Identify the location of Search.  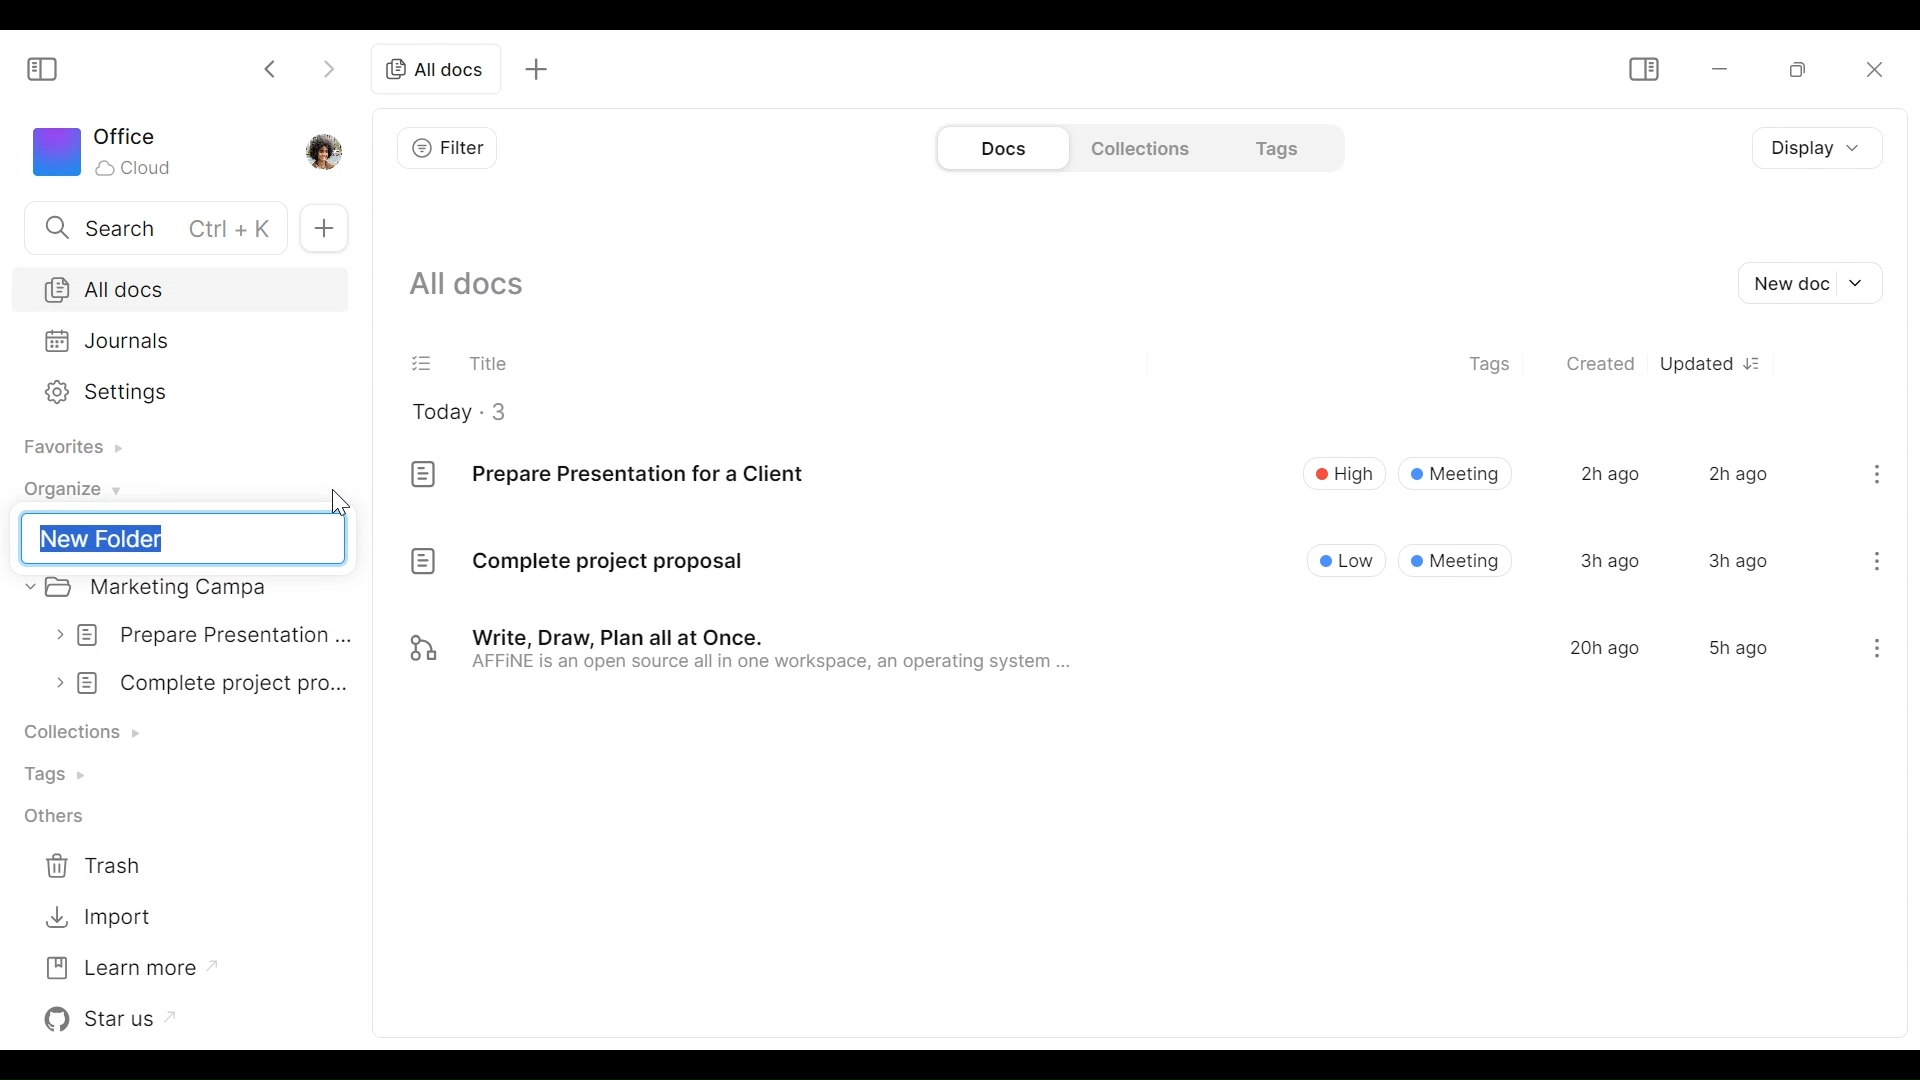
(151, 226).